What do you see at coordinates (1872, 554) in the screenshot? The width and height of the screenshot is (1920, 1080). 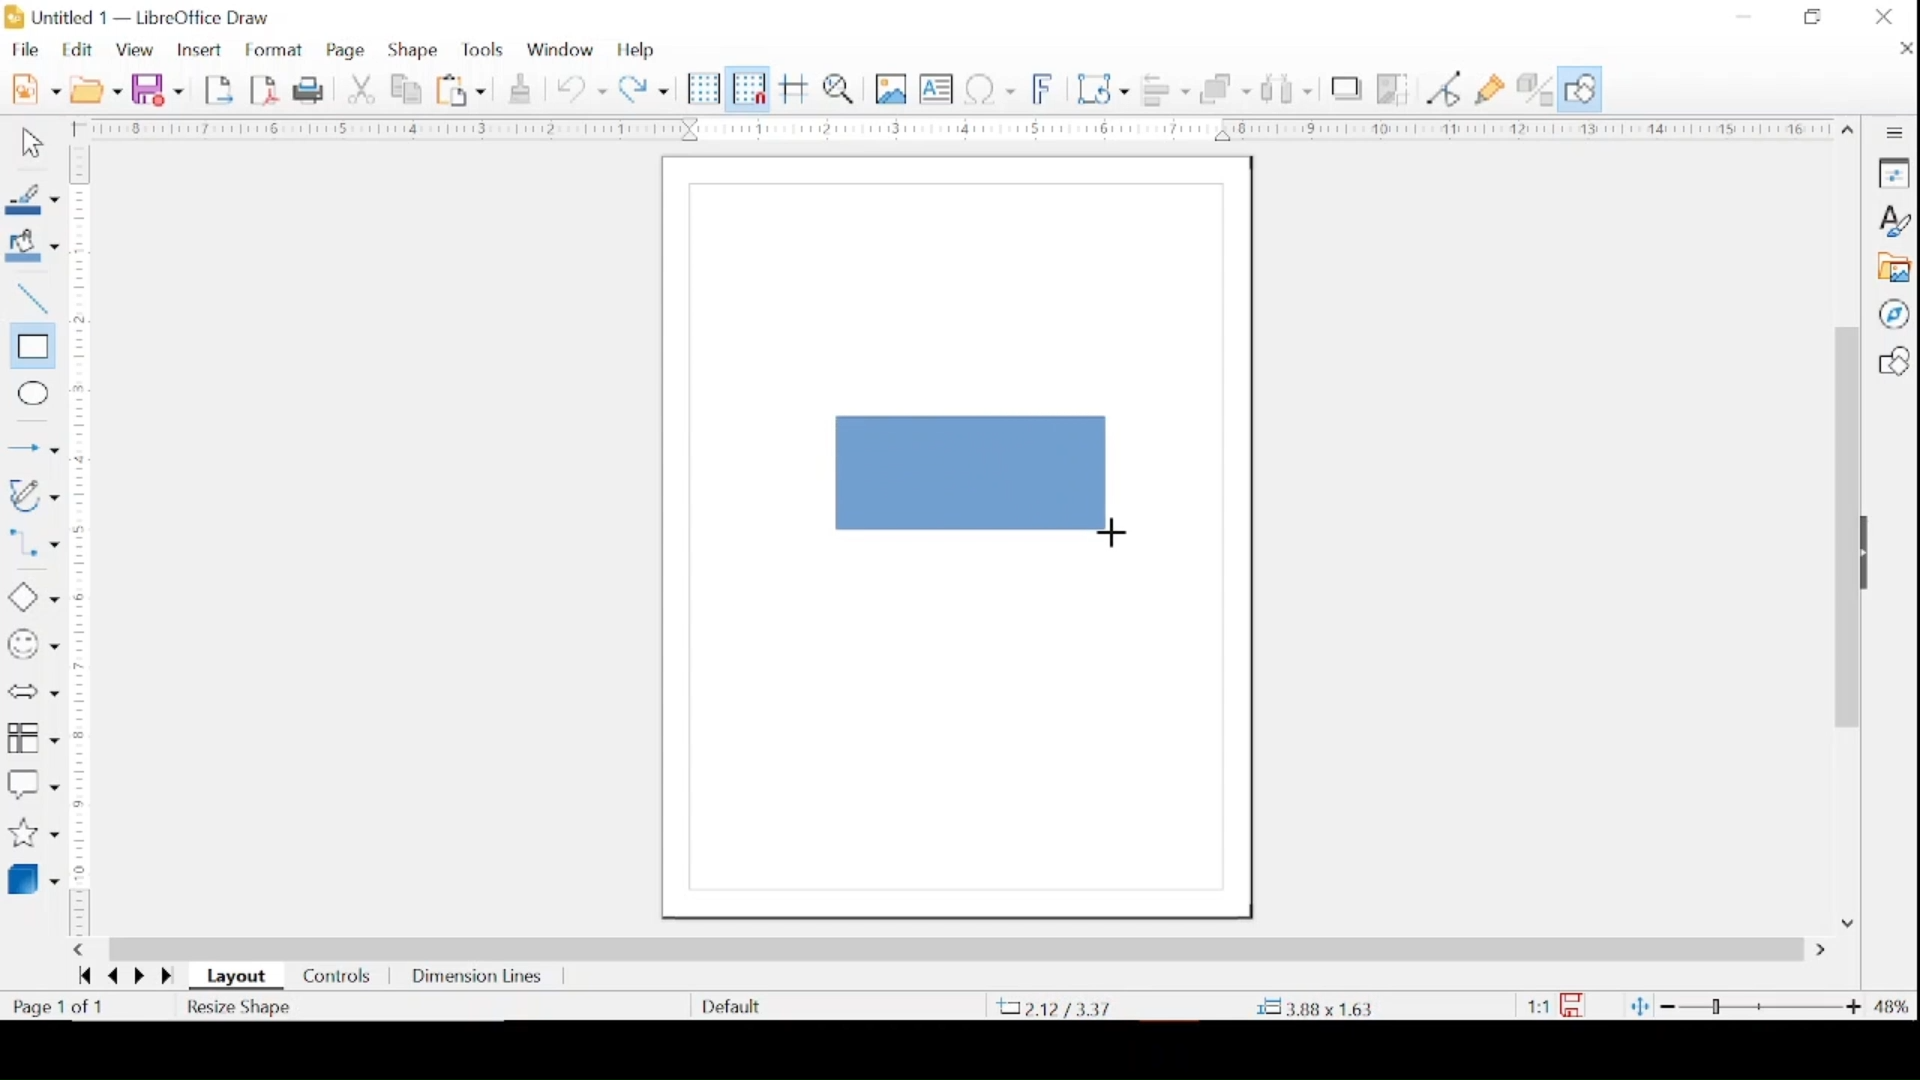 I see `drag handle` at bounding box center [1872, 554].